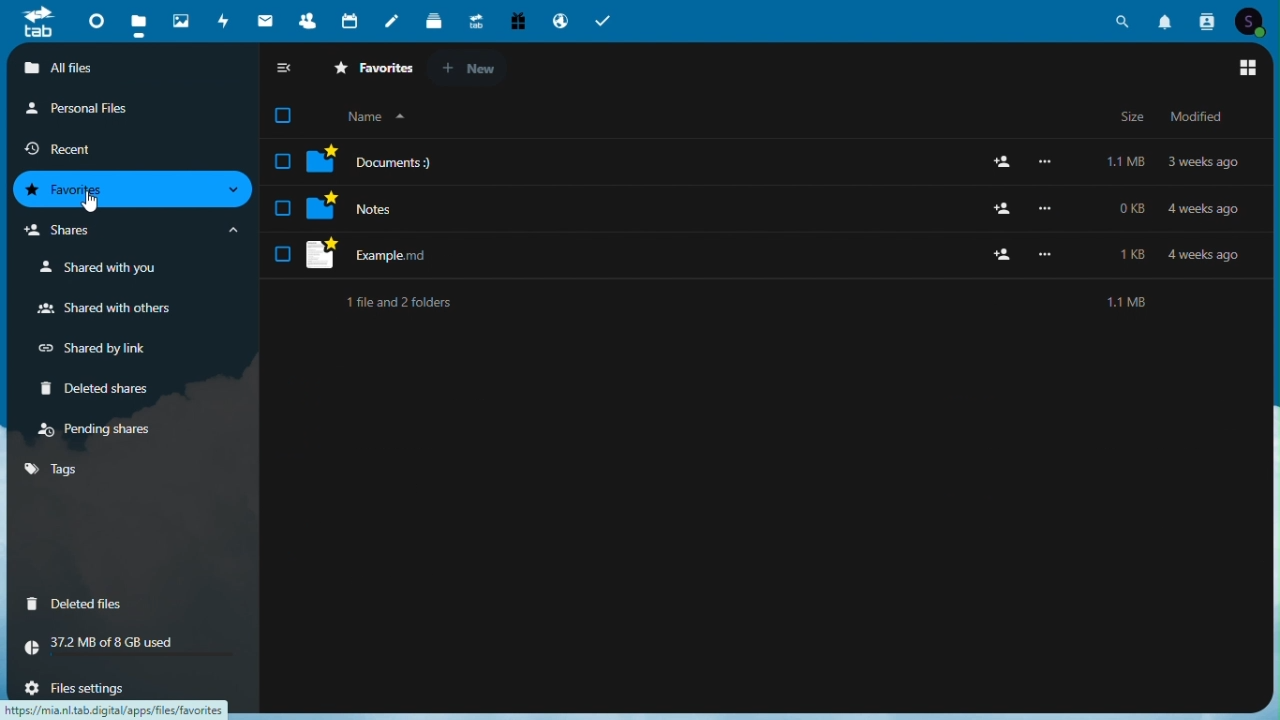  What do you see at coordinates (286, 68) in the screenshot?
I see `Collapse sidebar` at bounding box center [286, 68].